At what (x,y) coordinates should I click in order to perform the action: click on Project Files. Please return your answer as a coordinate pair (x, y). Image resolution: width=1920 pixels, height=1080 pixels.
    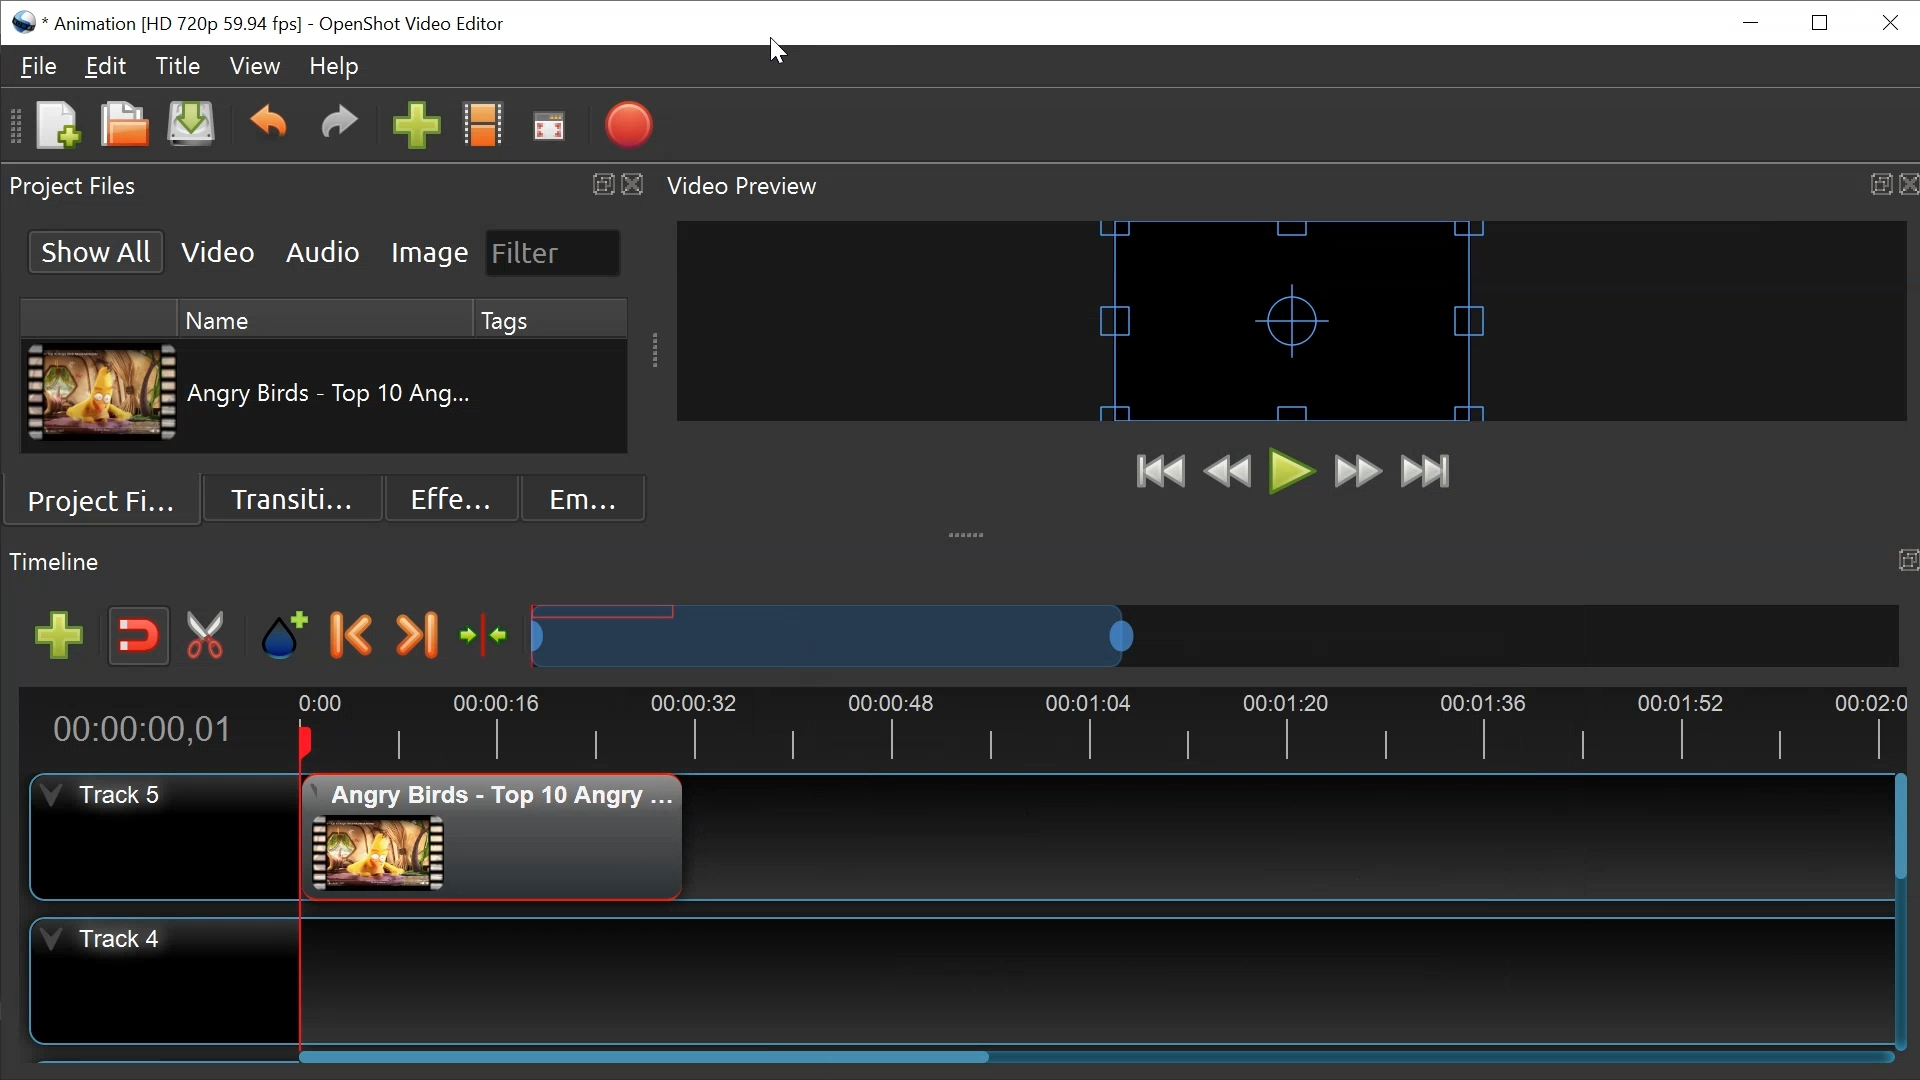
    Looking at the image, I should click on (104, 497).